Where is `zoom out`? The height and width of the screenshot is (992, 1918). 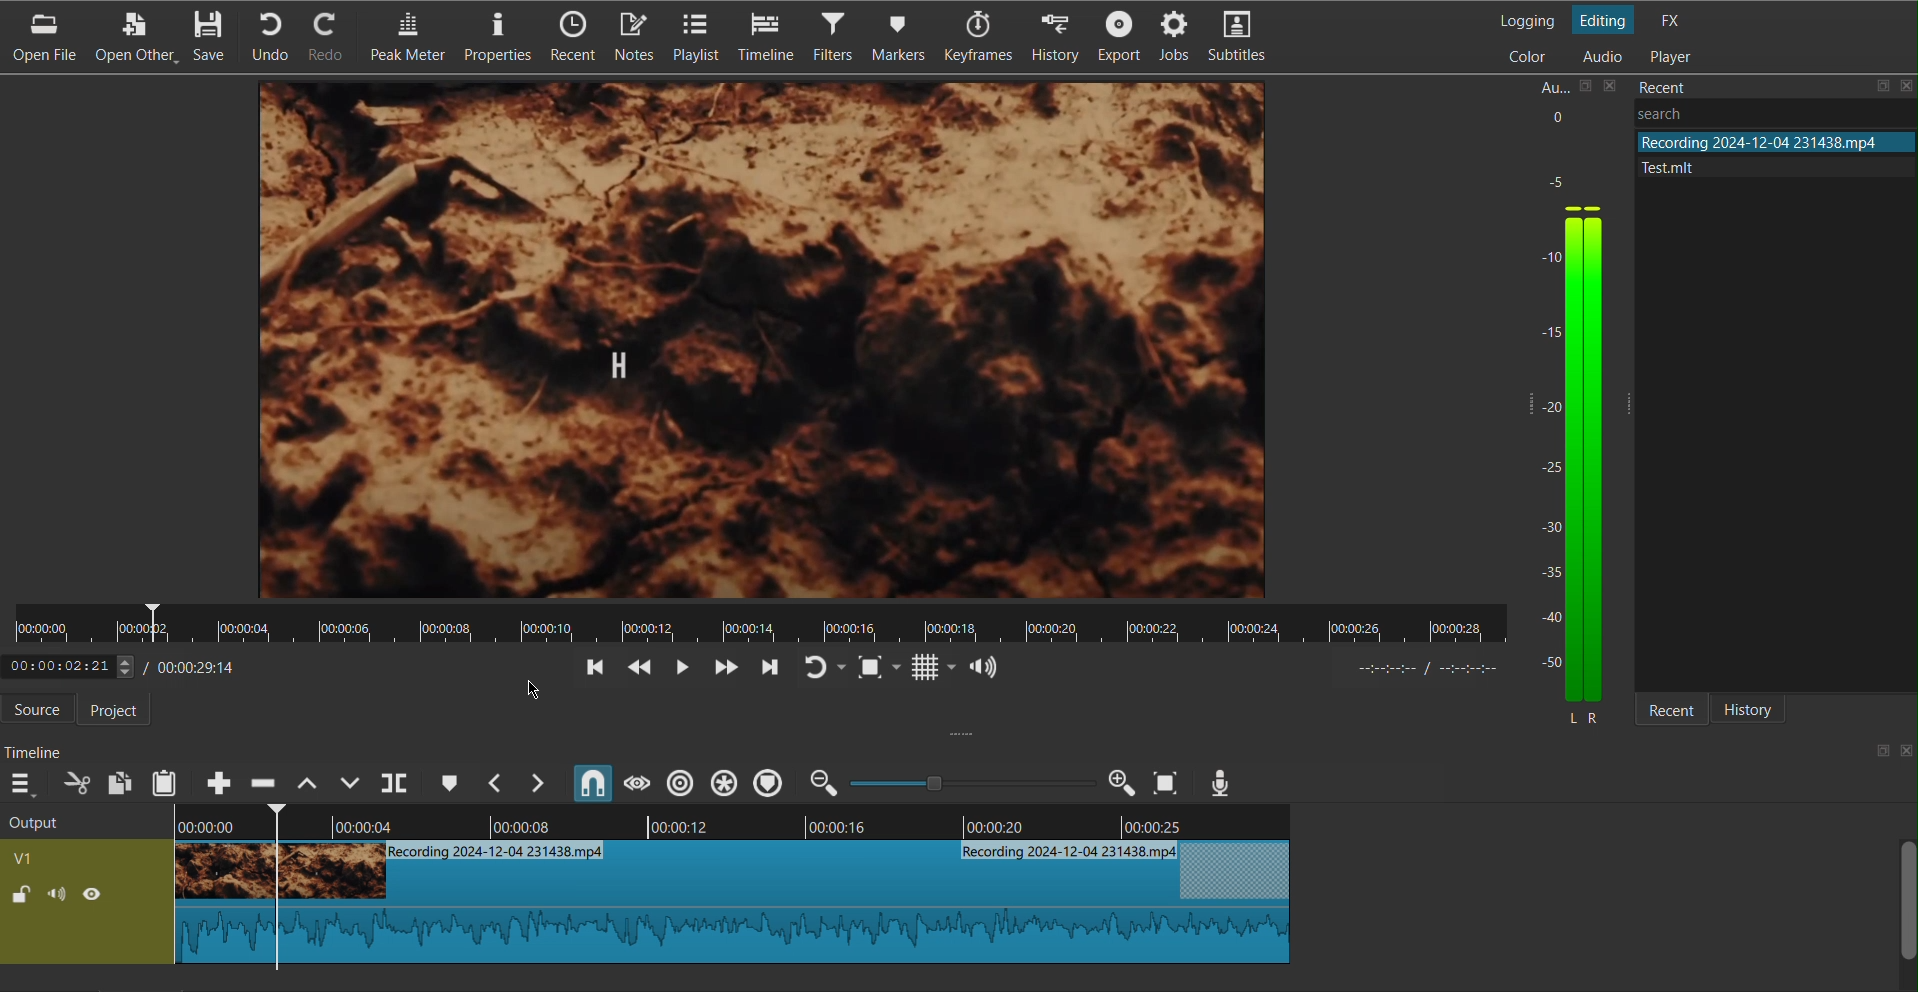 zoom out is located at coordinates (825, 782).